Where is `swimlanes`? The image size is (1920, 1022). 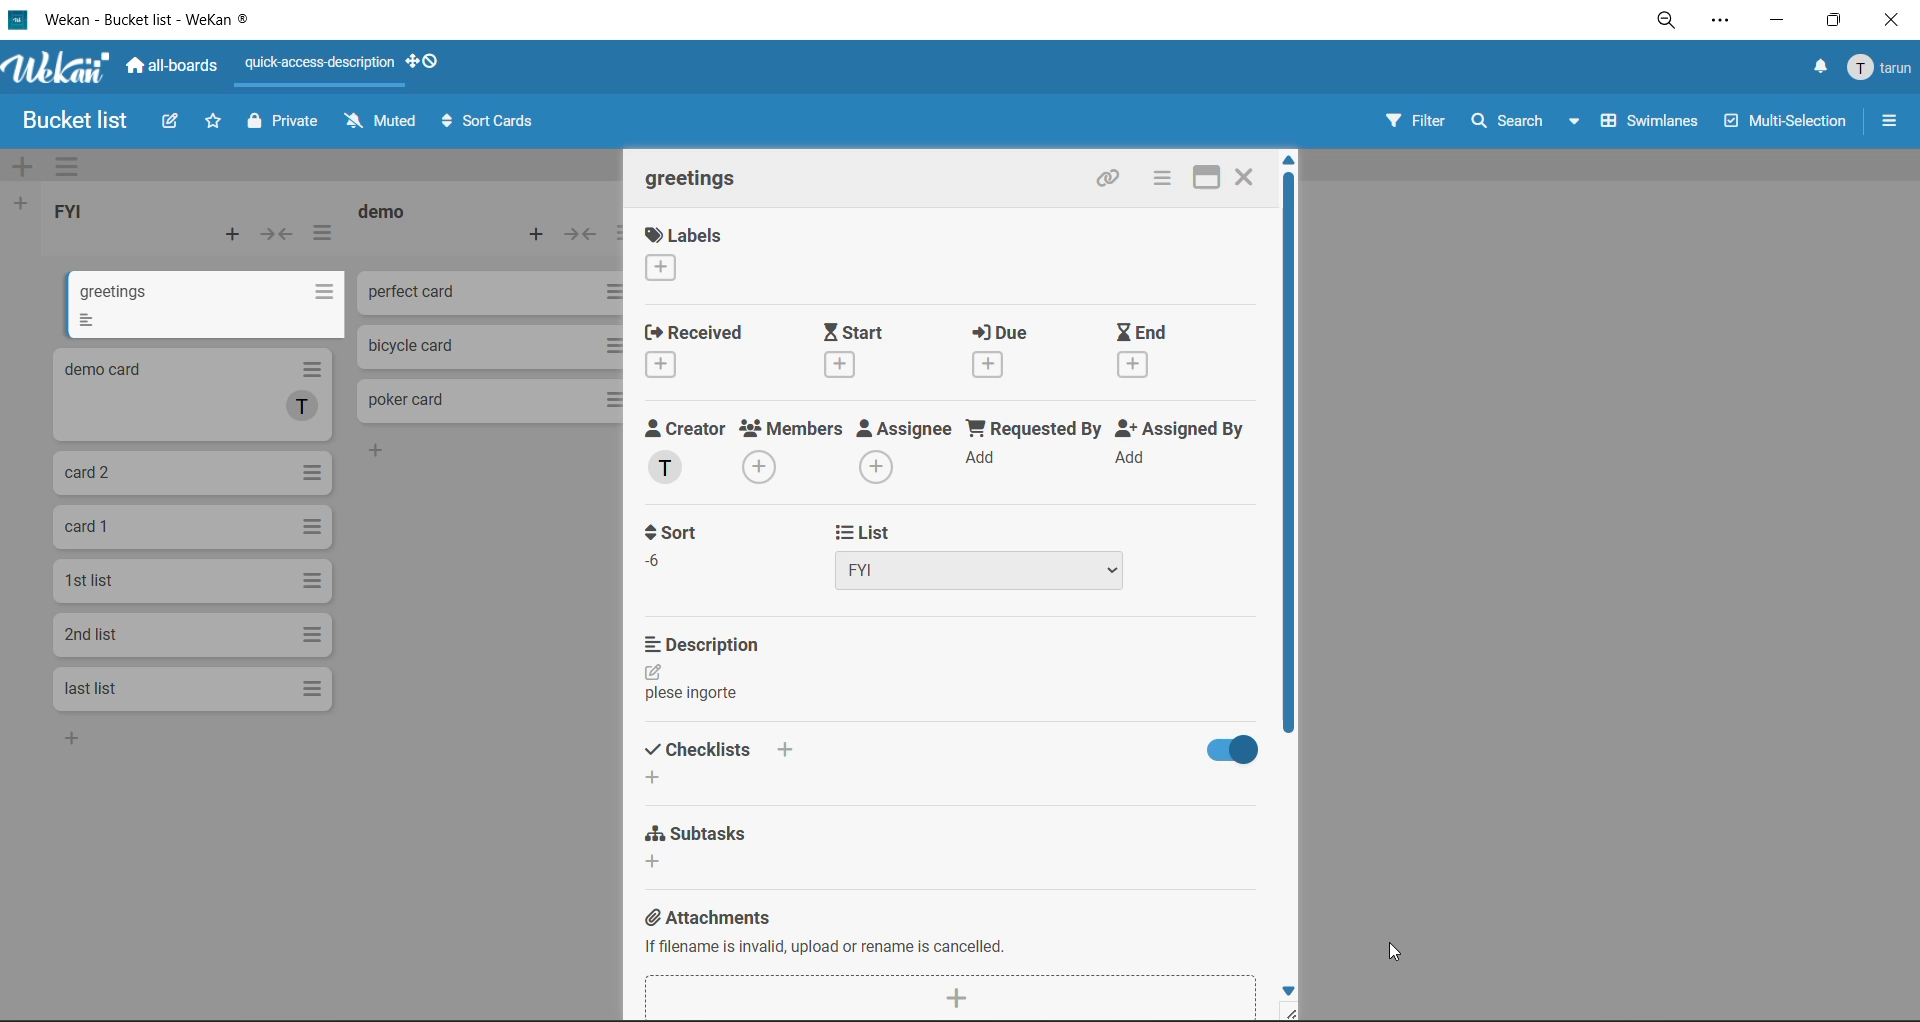
swimlanes is located at coordinates (1656, 126).